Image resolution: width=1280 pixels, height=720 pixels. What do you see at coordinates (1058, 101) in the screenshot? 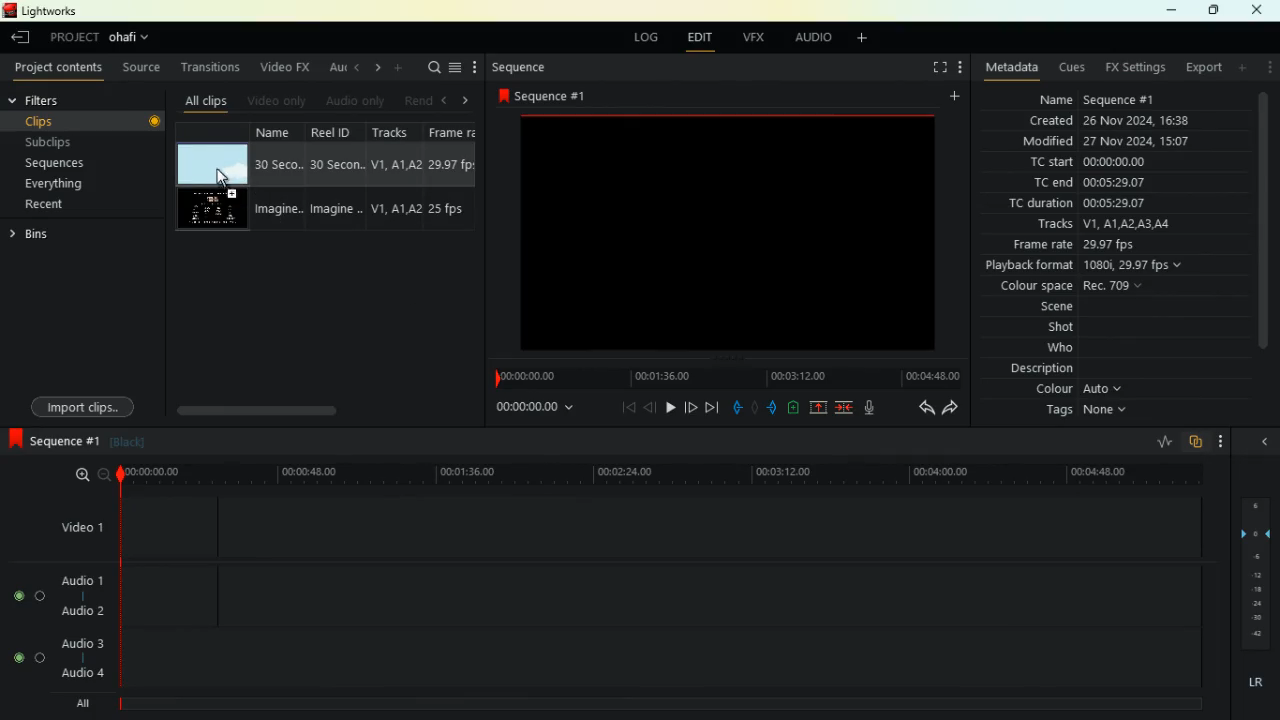
I see `name` at bounding box center [1058, 101].